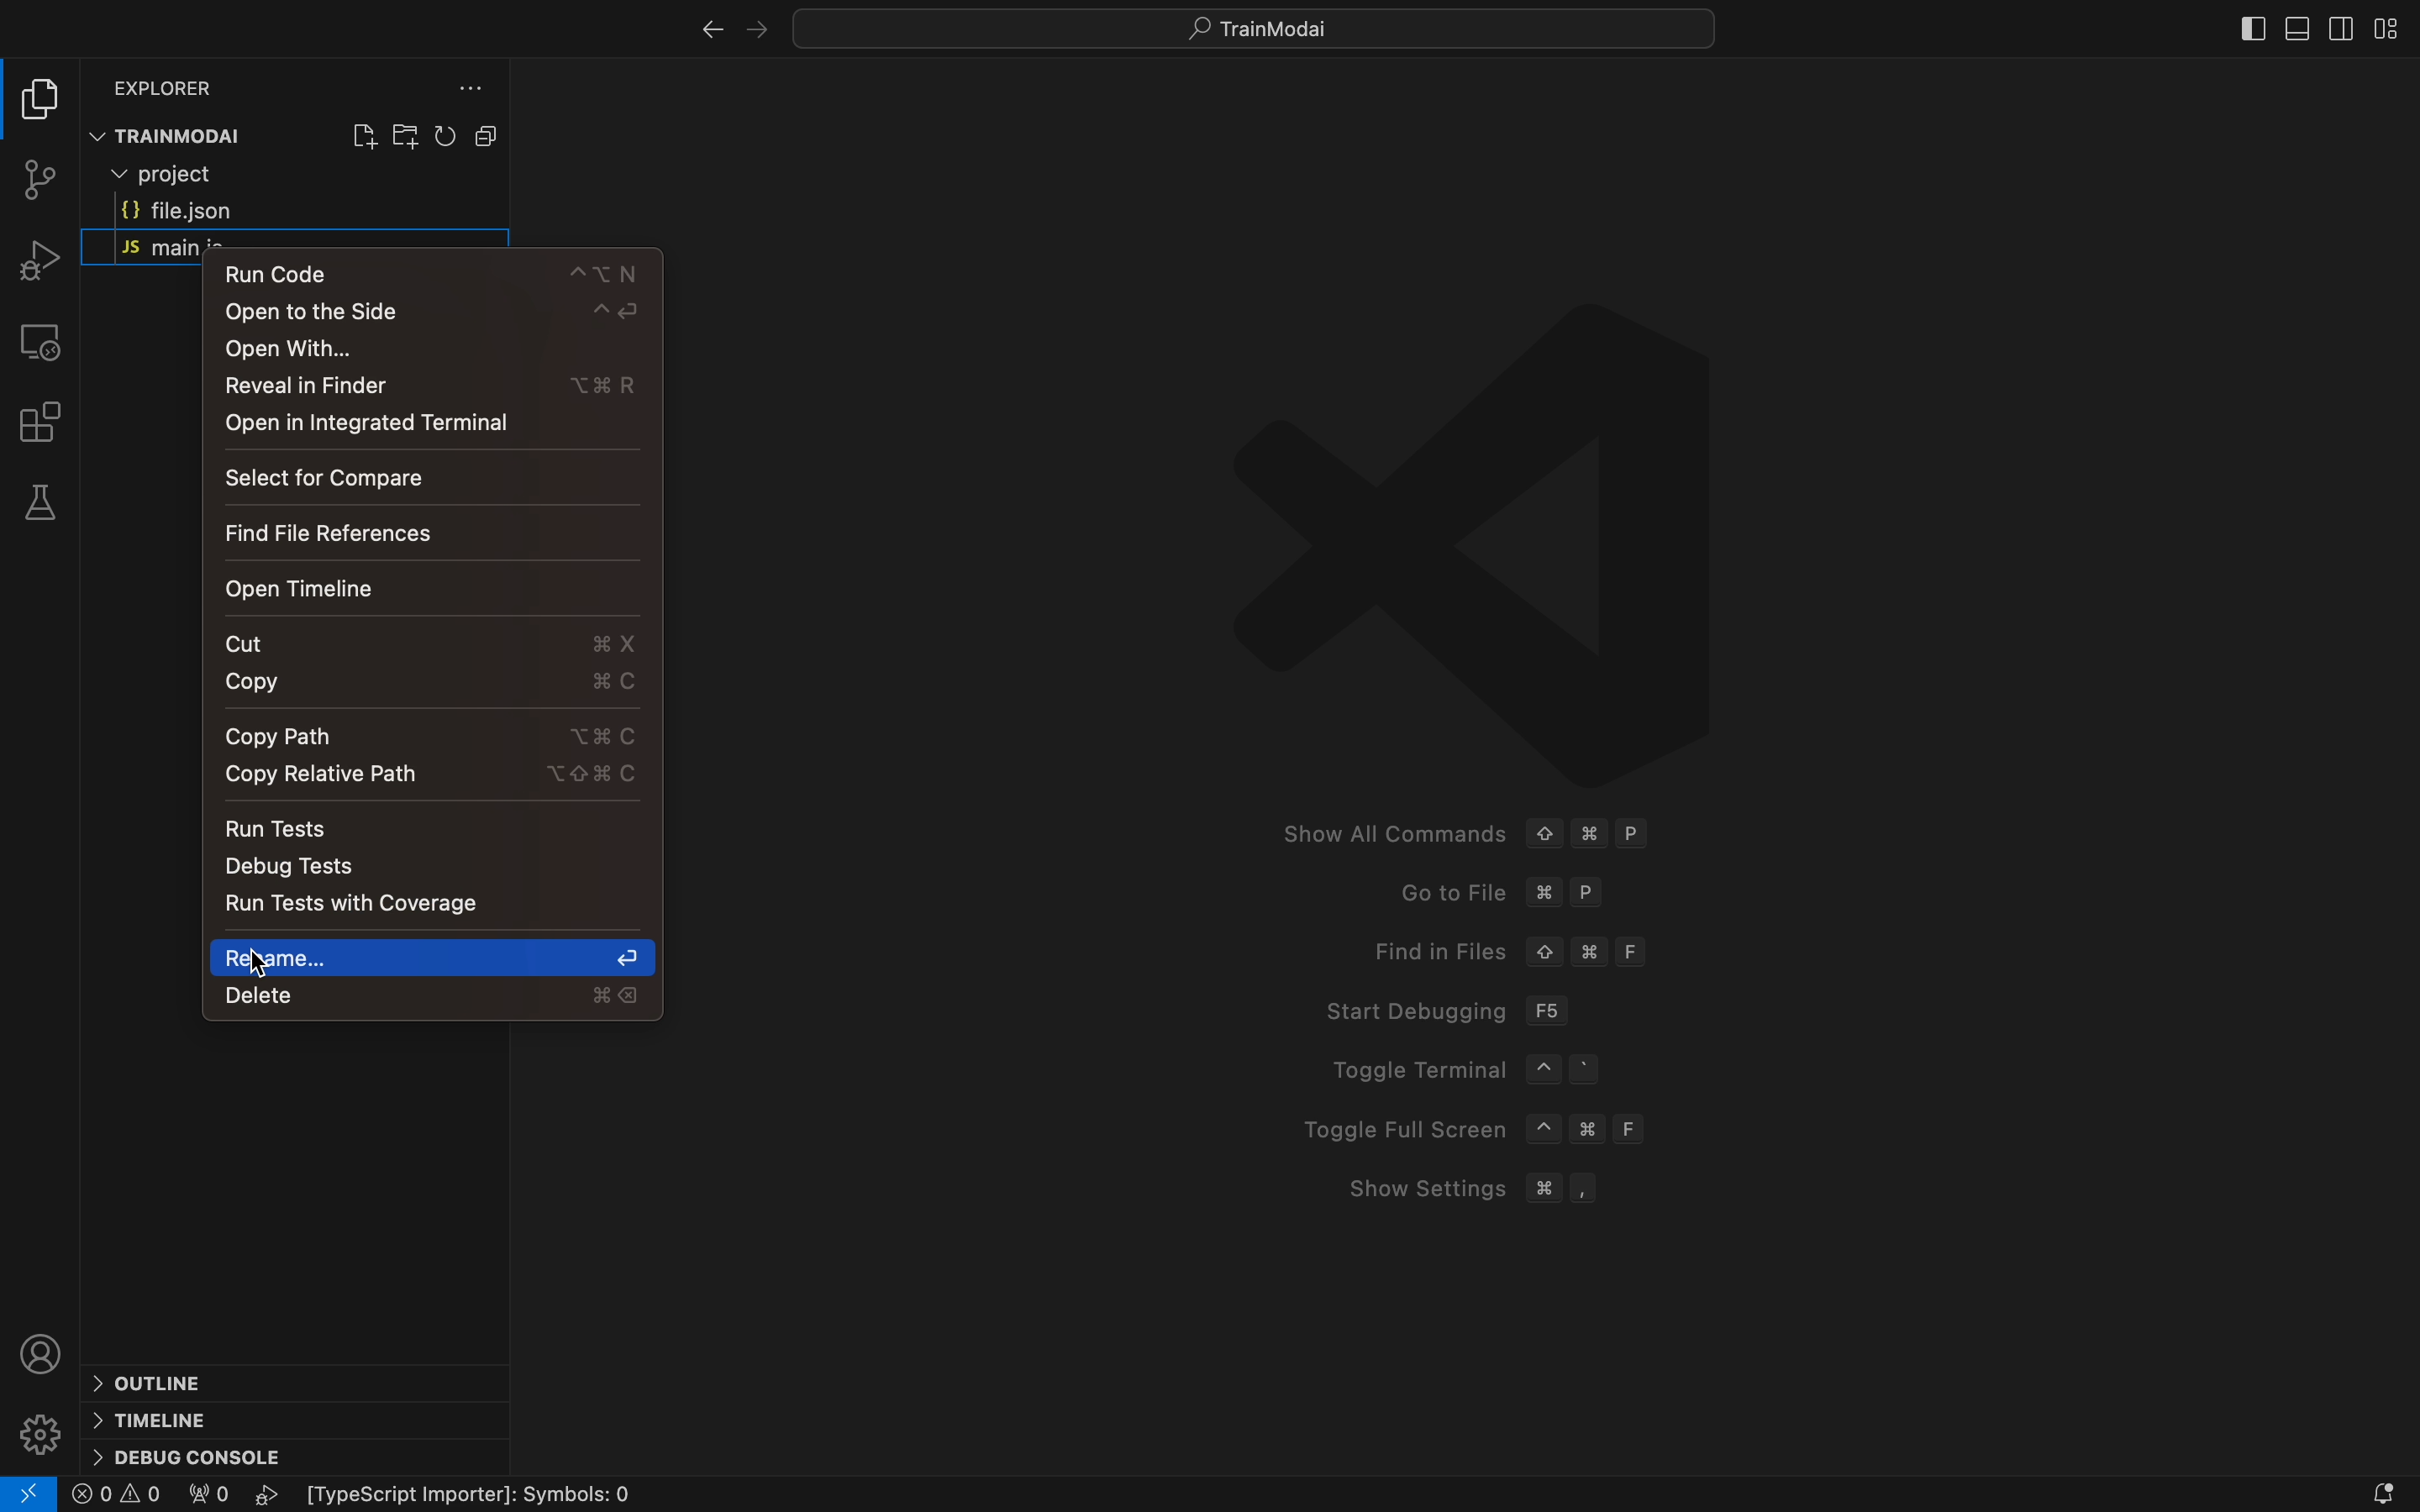 The height and width of the screenshot is (1512, 2420). Describe the element at coordinates (118, 1495) in the screenshot. I see `error logs` at that location.